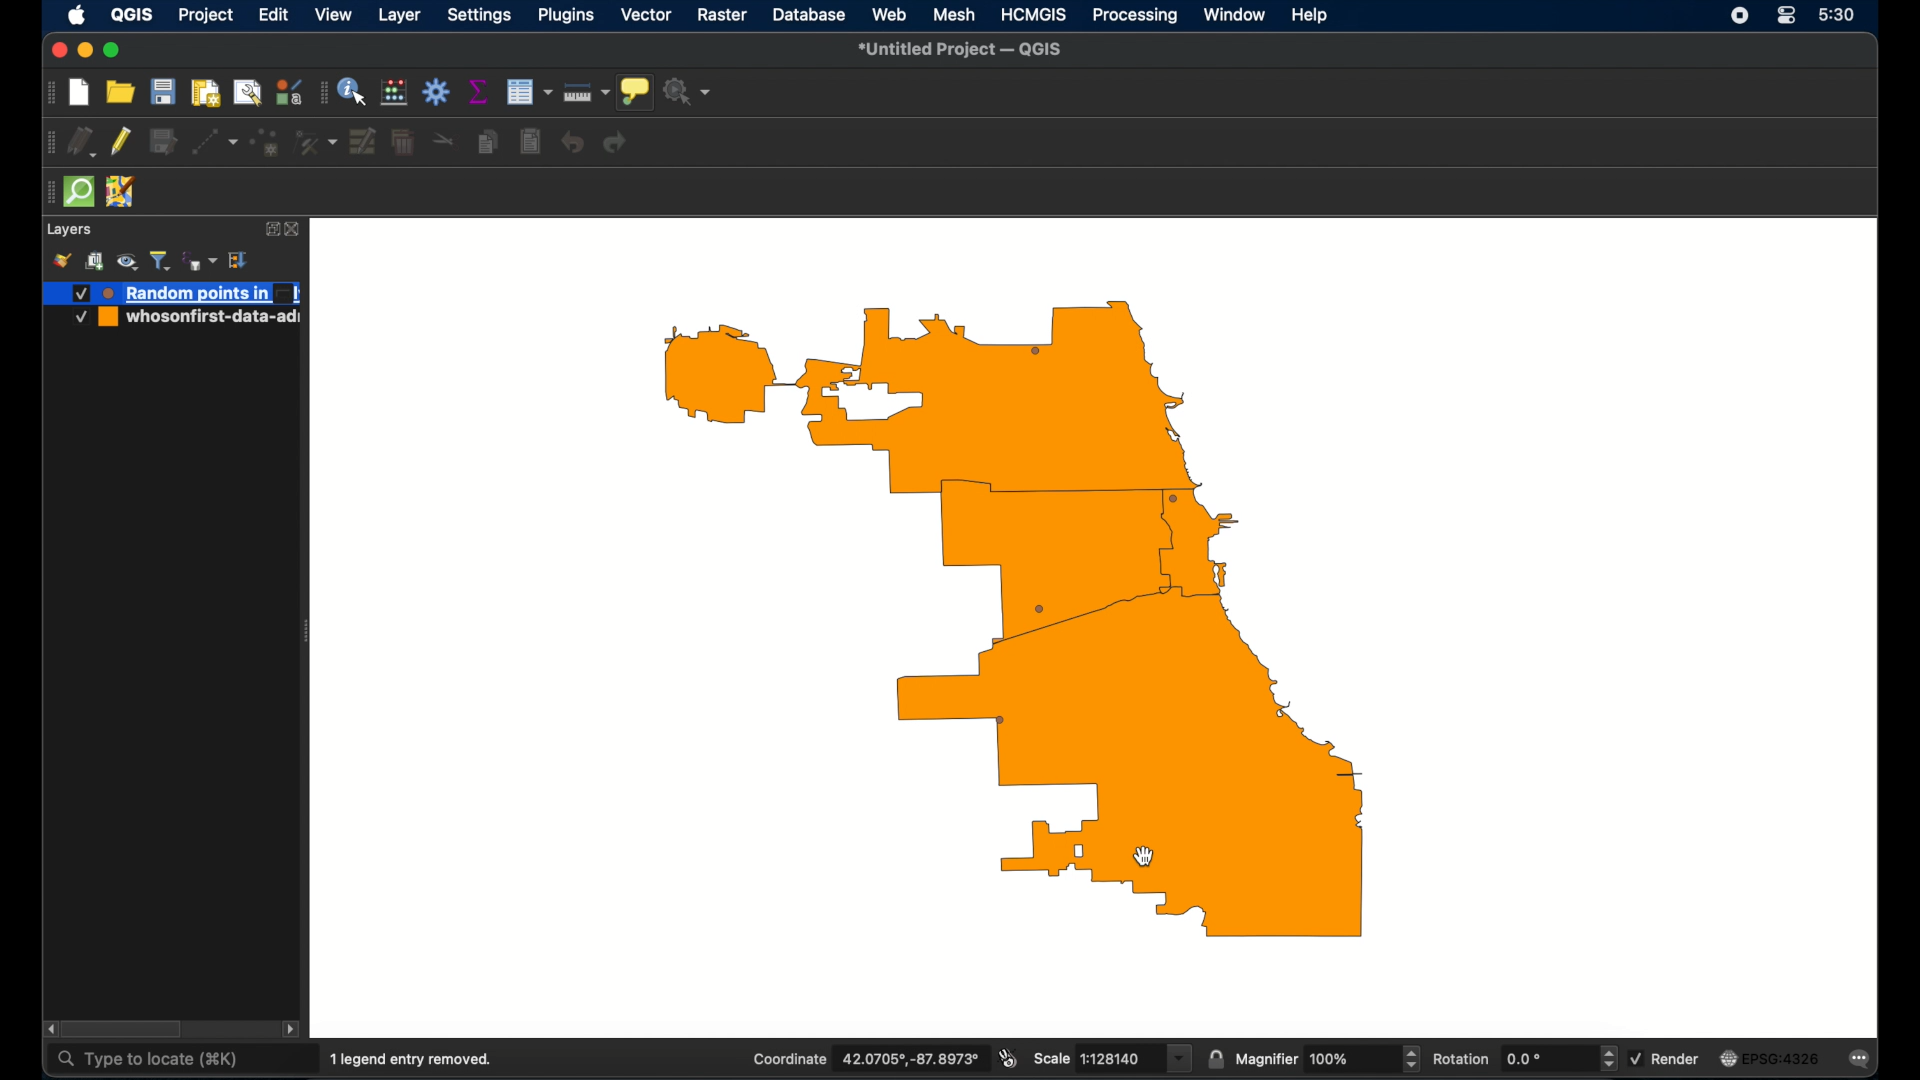  Describe the element at coordinates (1740, 16) in the screenshot. I see `screen recorder icon` at that location.